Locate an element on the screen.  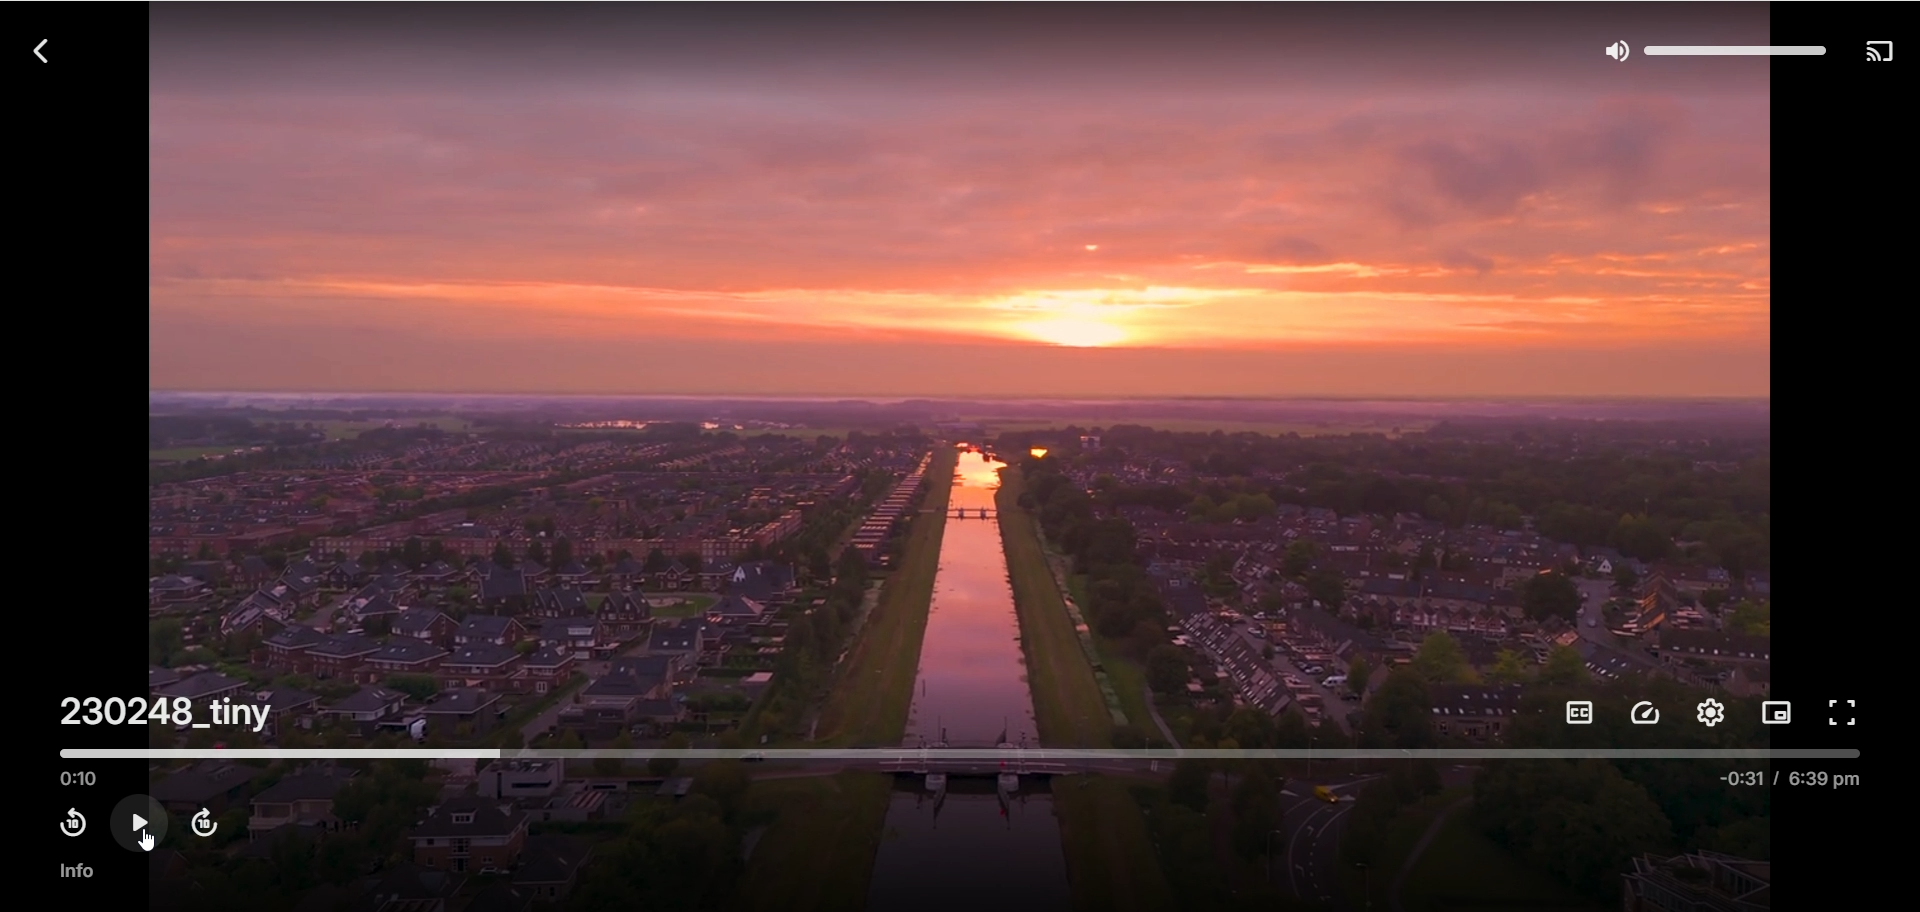
play is located at coordinates (141, 820).